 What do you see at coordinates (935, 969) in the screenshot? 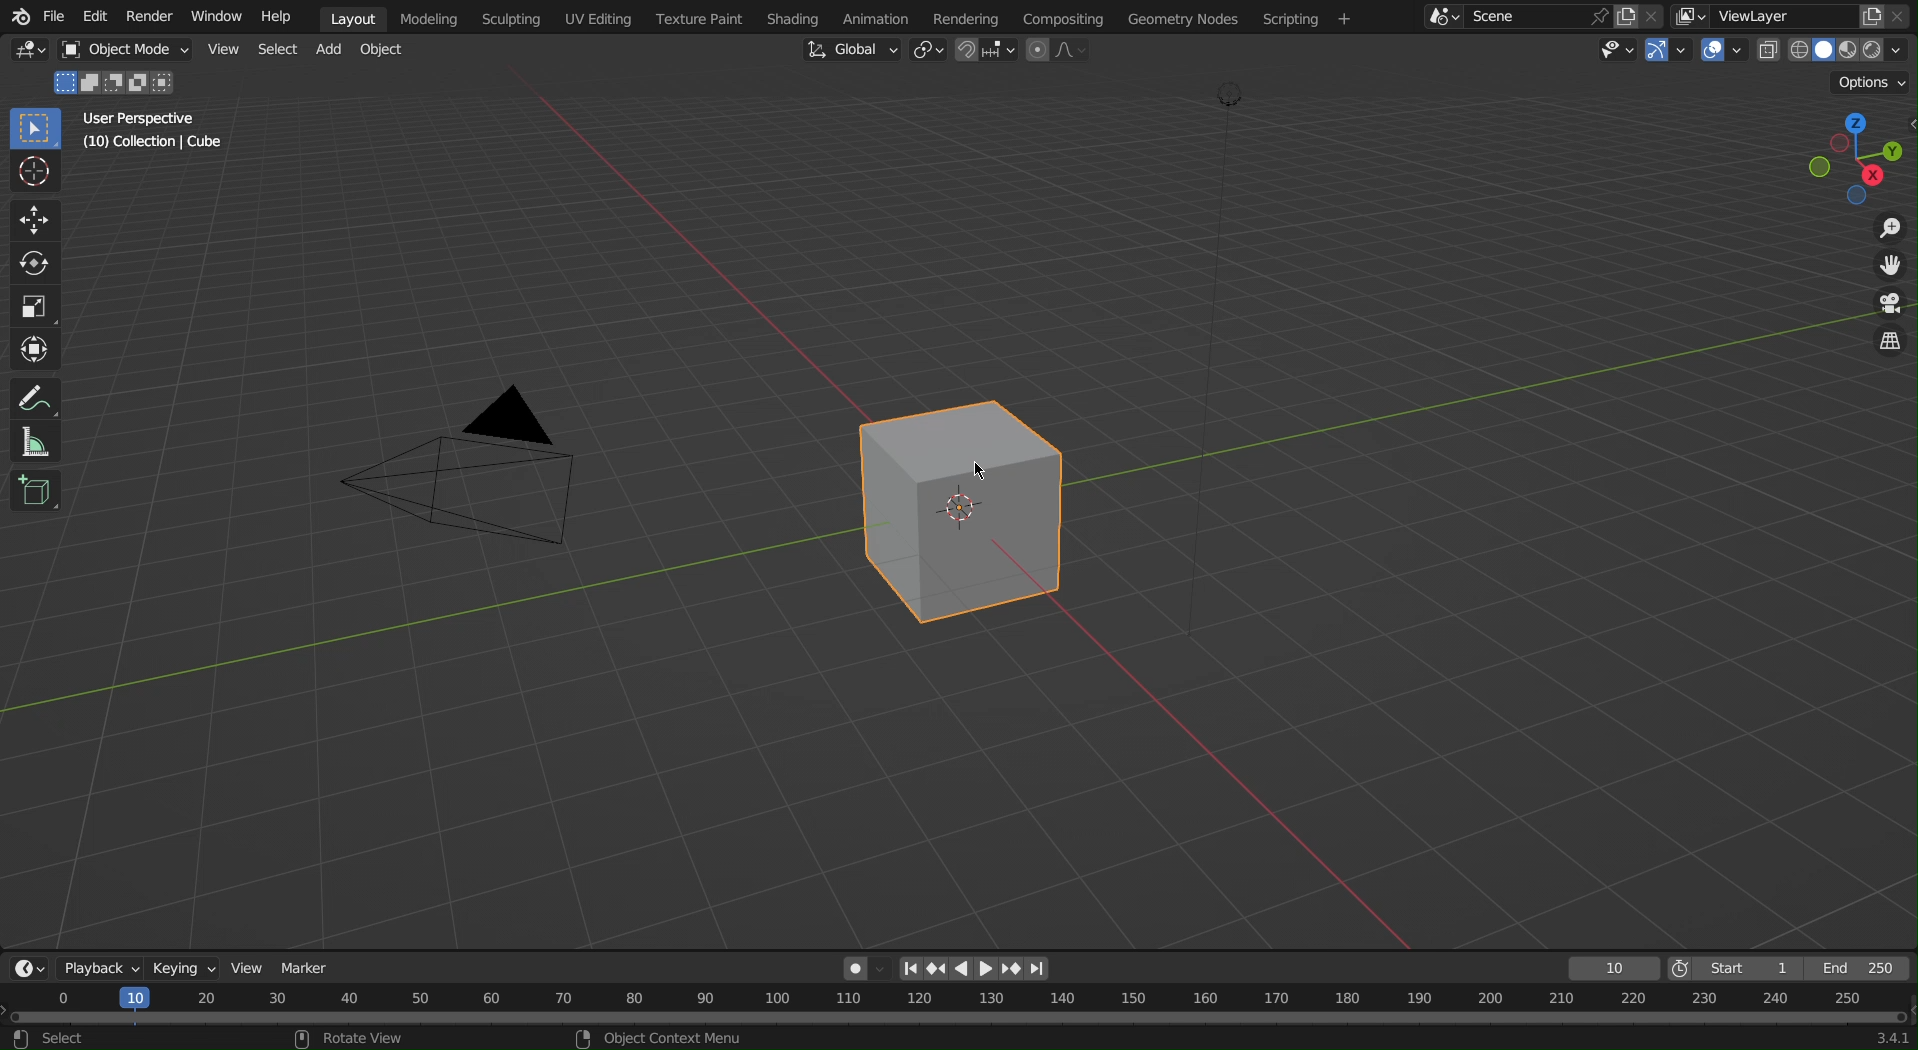
I see `Previous` at bounding box center [935, 969].